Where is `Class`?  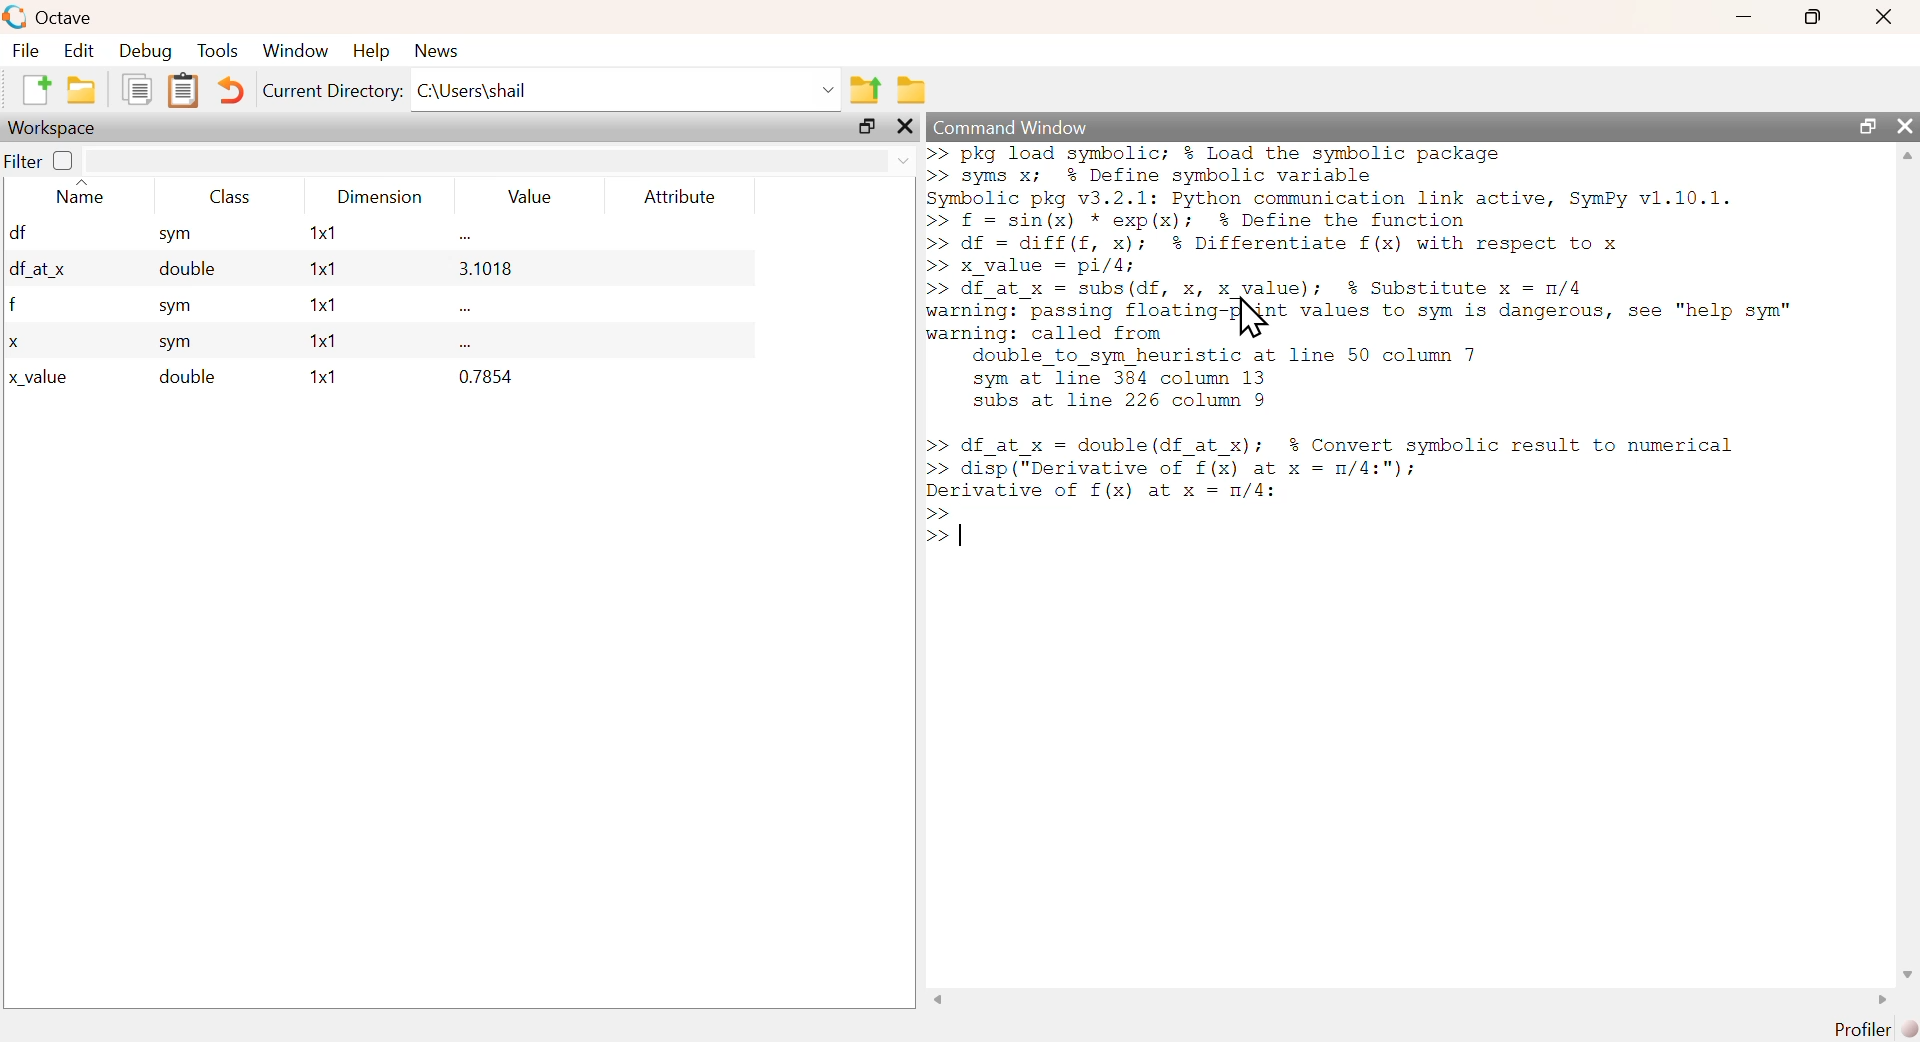 Class is located at coordinates (226, 195).